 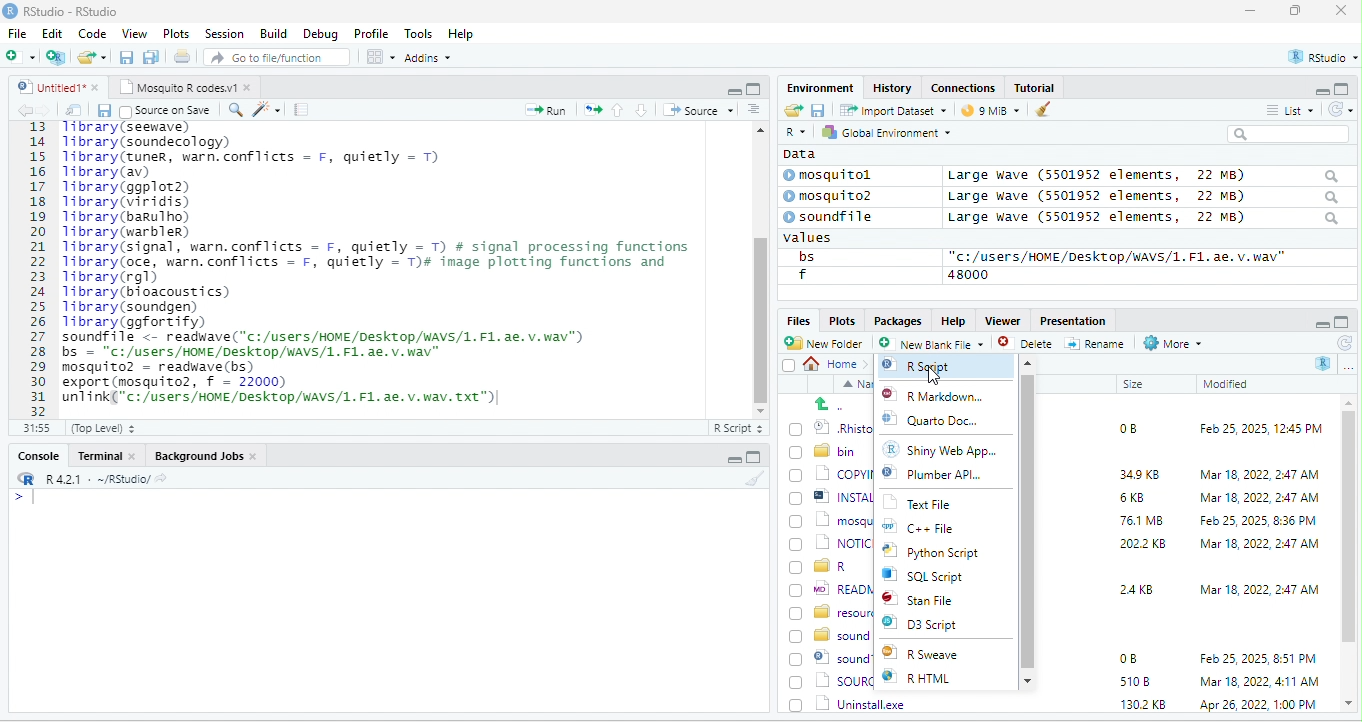 What do you see at coordinates (64, 10) in the screenshot?
I see `RStudio` at bounding box center [64, 10].